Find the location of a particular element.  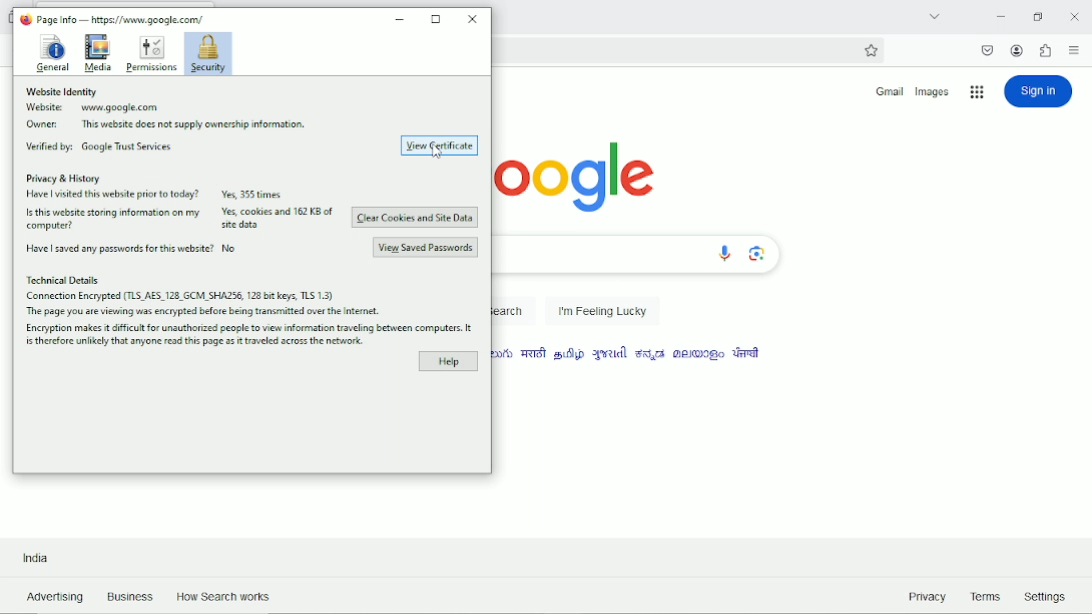

Restore down is located at coordinates (1038, 16).